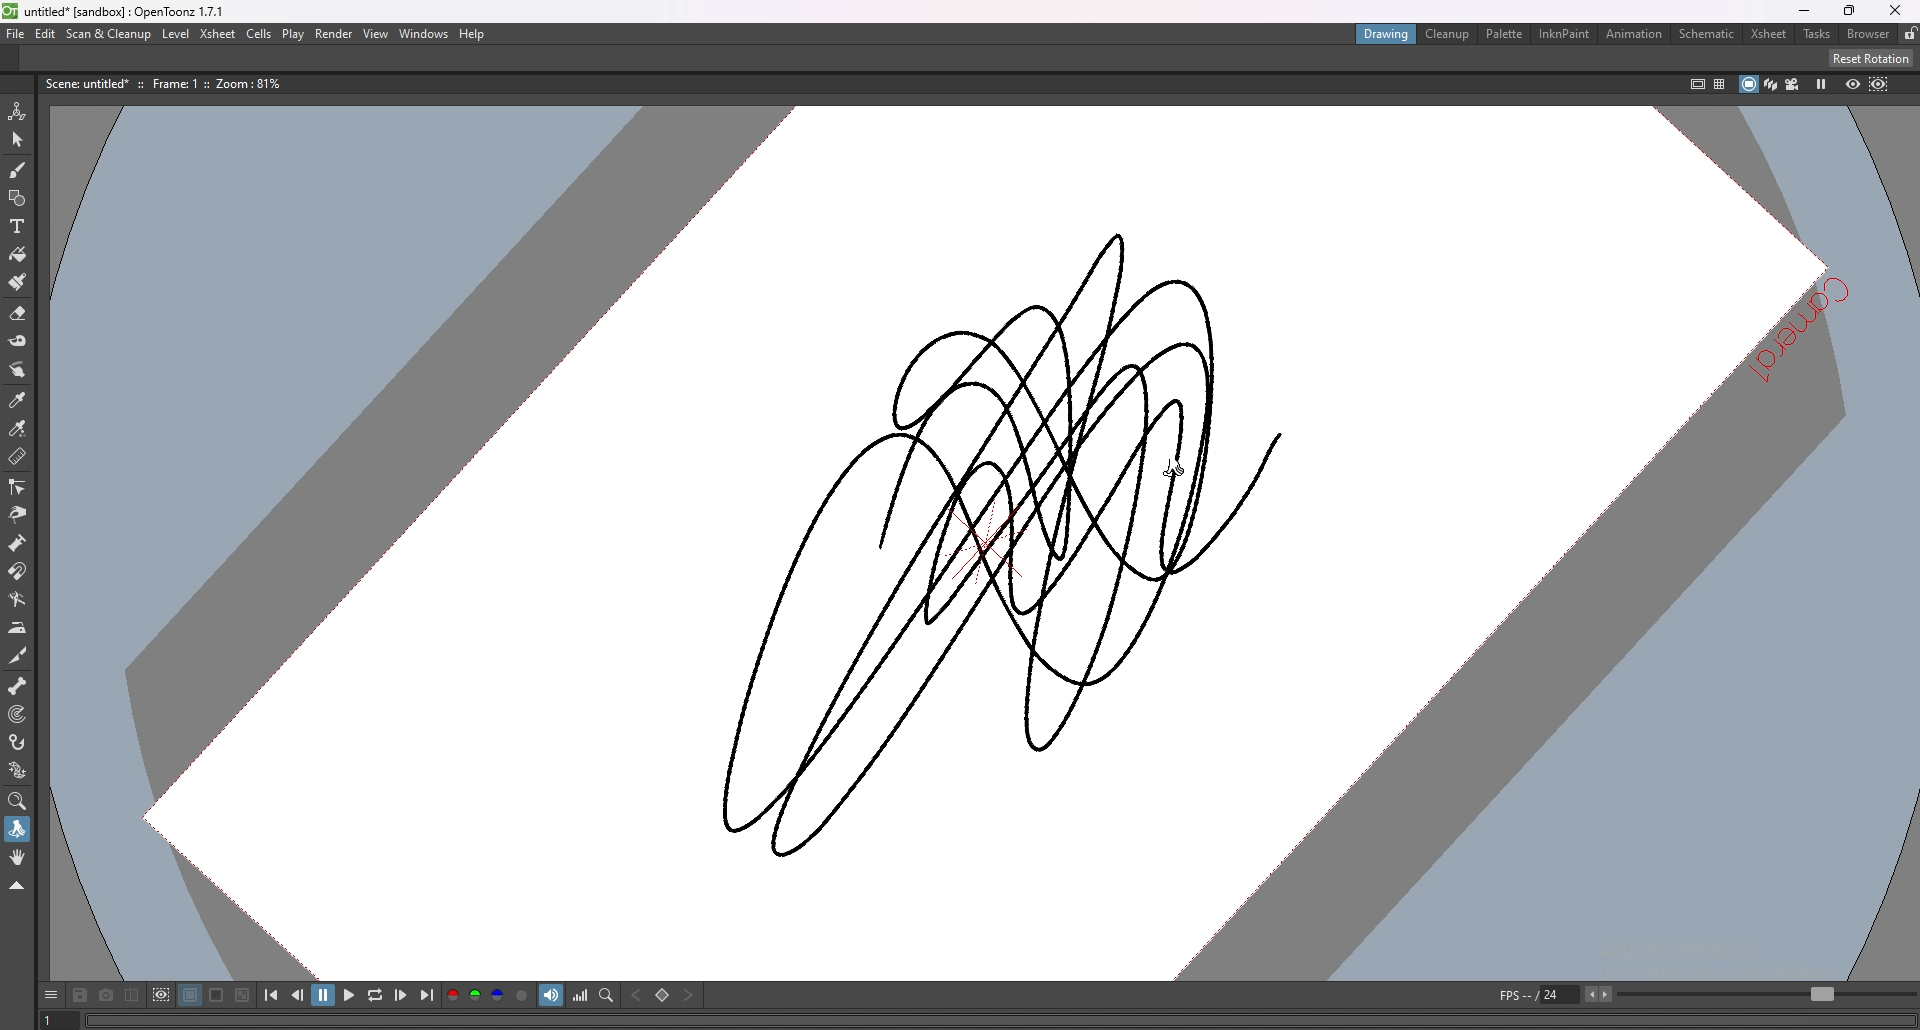 This screenshot has width=1920, height=1030. What do you see at coordinates (1448, 33) in the screenshot?
I see `cleanup` at bounding box center [1448, 33].